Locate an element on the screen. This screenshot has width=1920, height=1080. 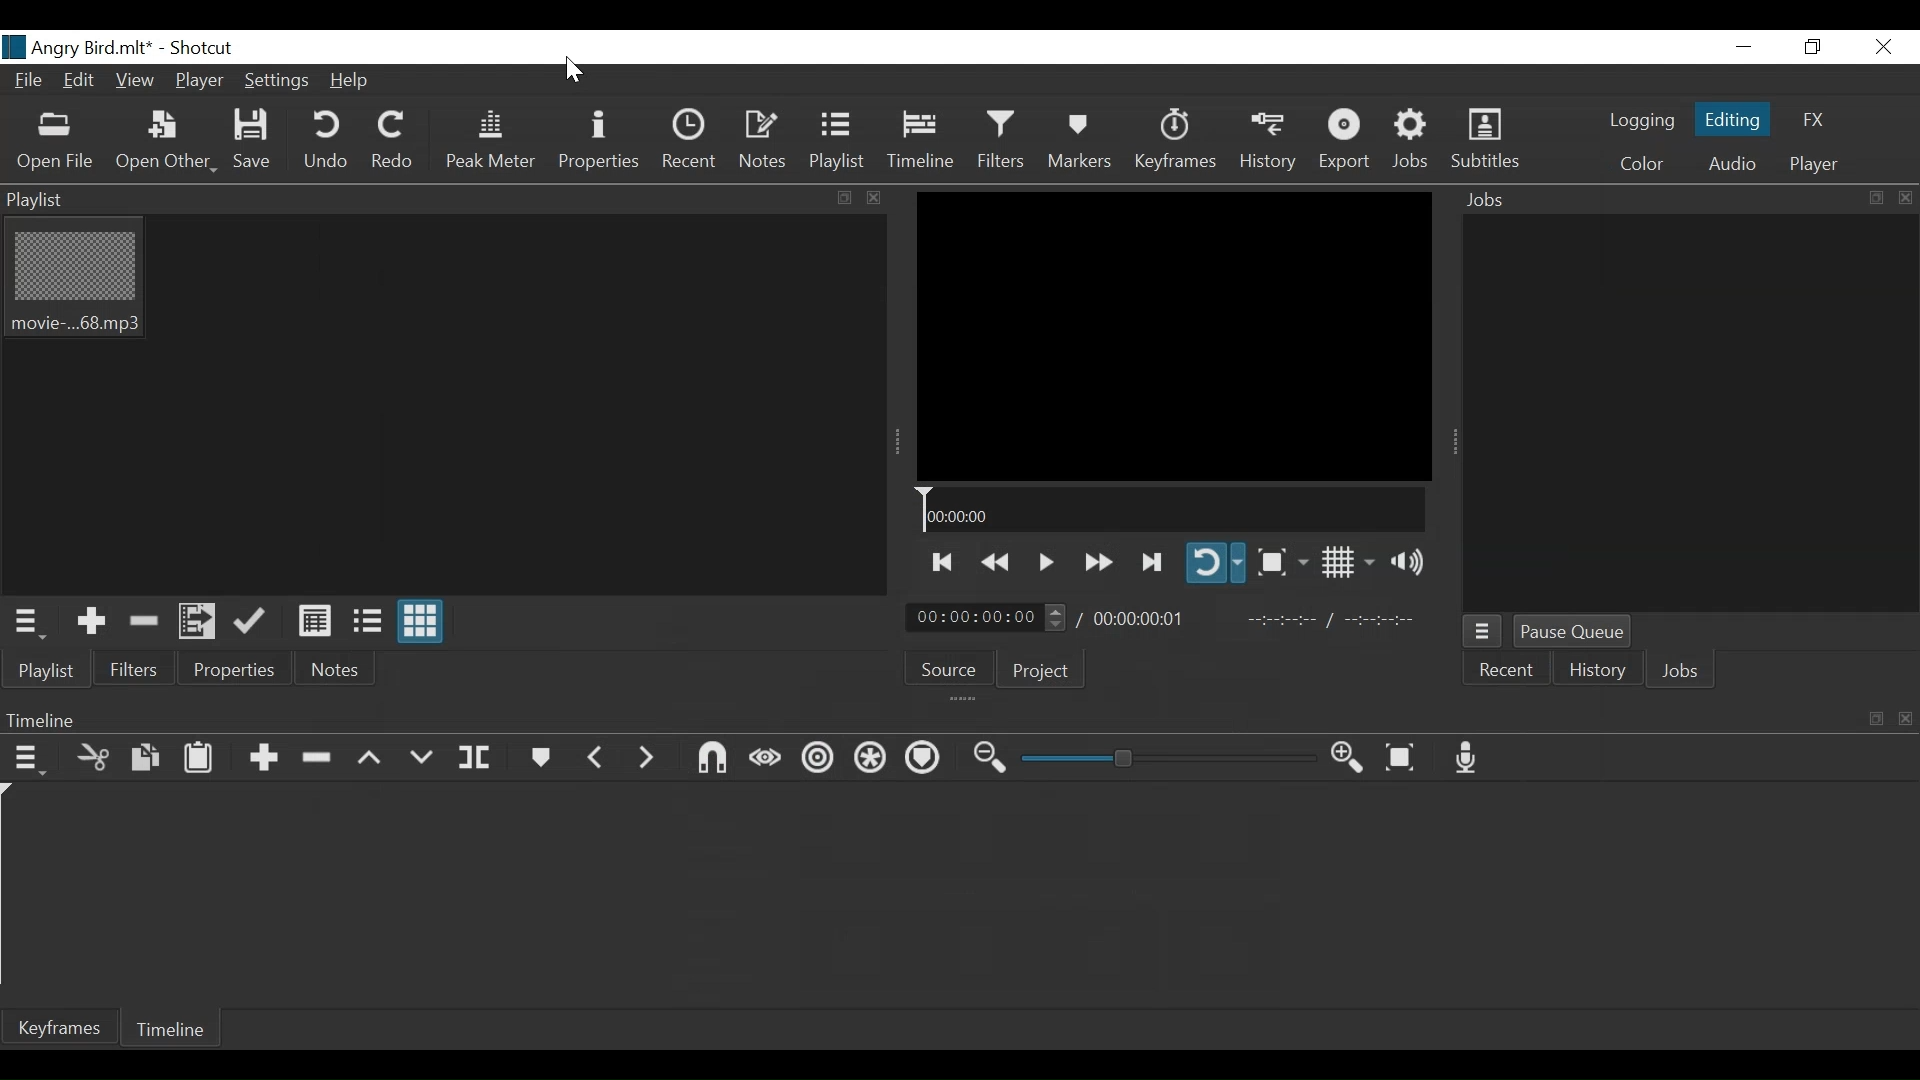
Source is located at coordinates (952, 668).